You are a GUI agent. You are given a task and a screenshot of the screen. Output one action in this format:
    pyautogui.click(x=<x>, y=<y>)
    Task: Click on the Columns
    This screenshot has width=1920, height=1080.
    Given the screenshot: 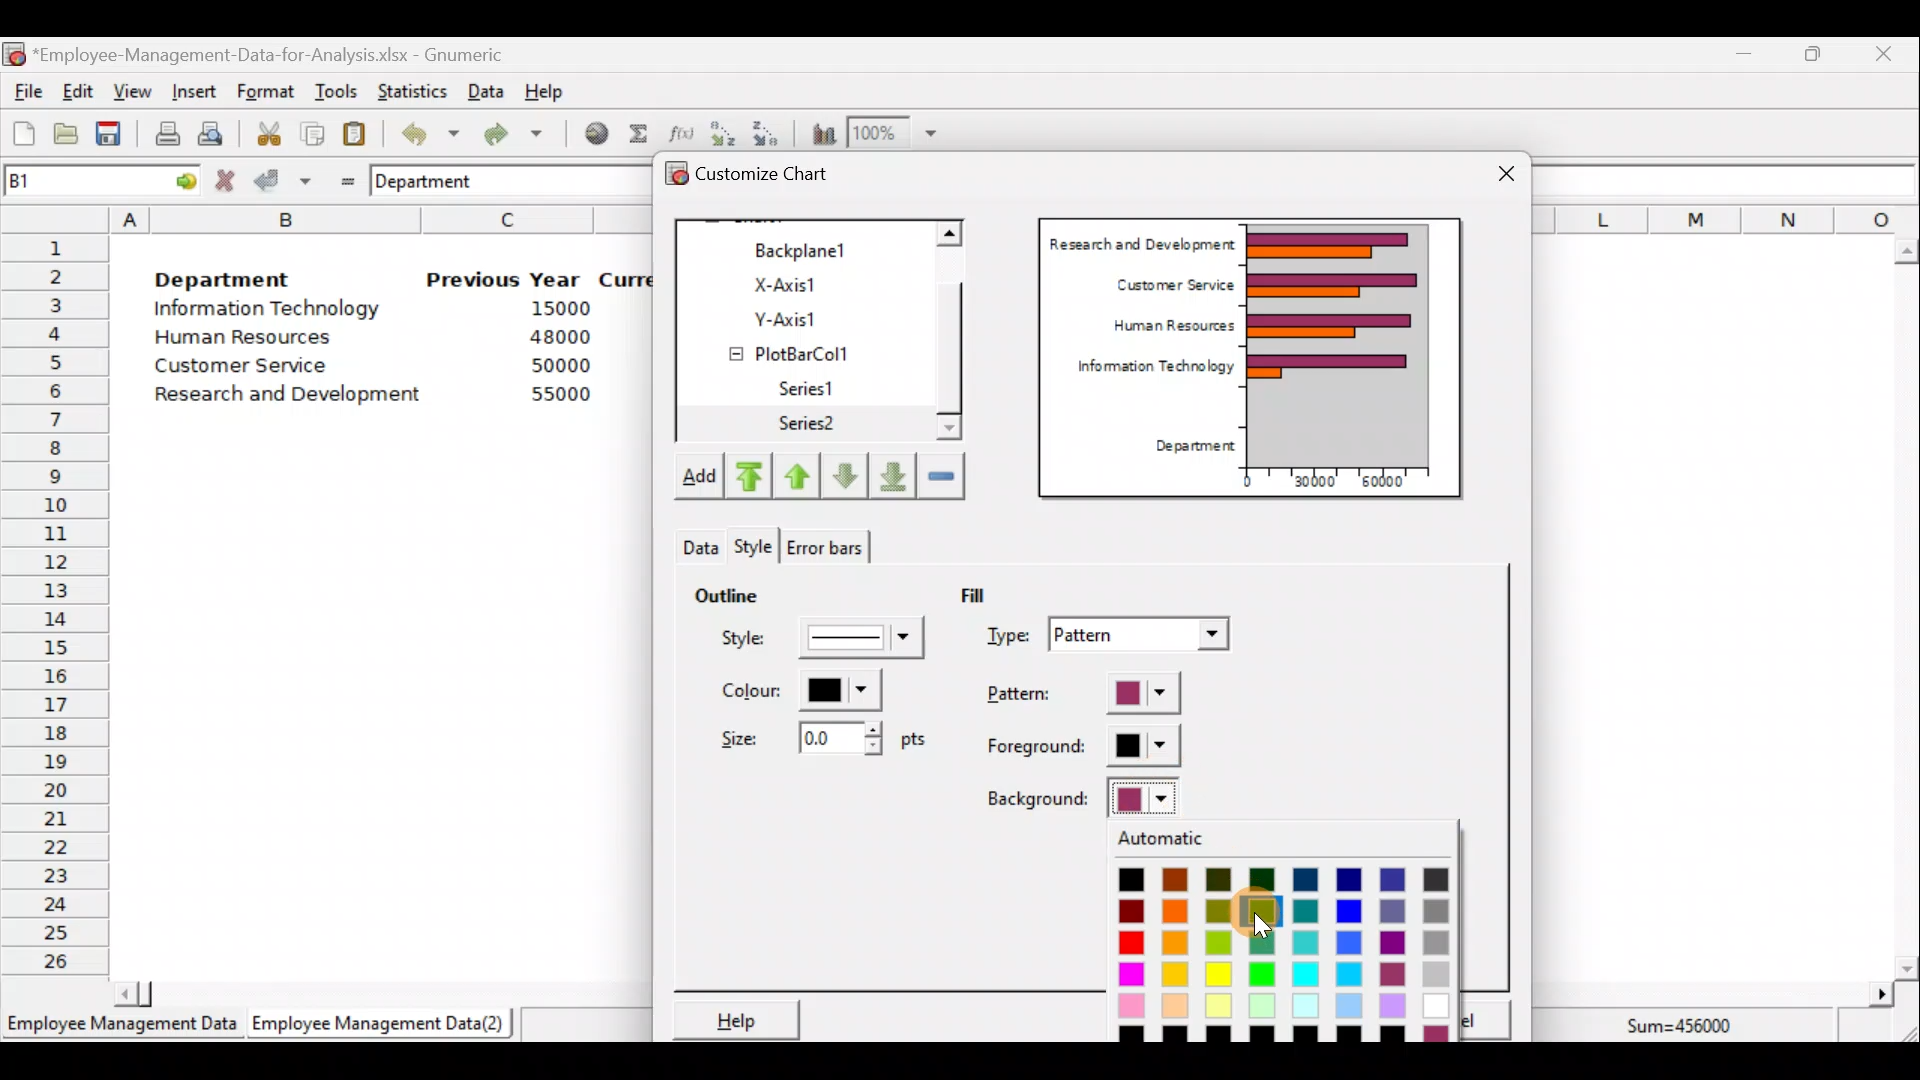 What is the action you would take?
    pyautogui.click(x=1726, y=218)
    